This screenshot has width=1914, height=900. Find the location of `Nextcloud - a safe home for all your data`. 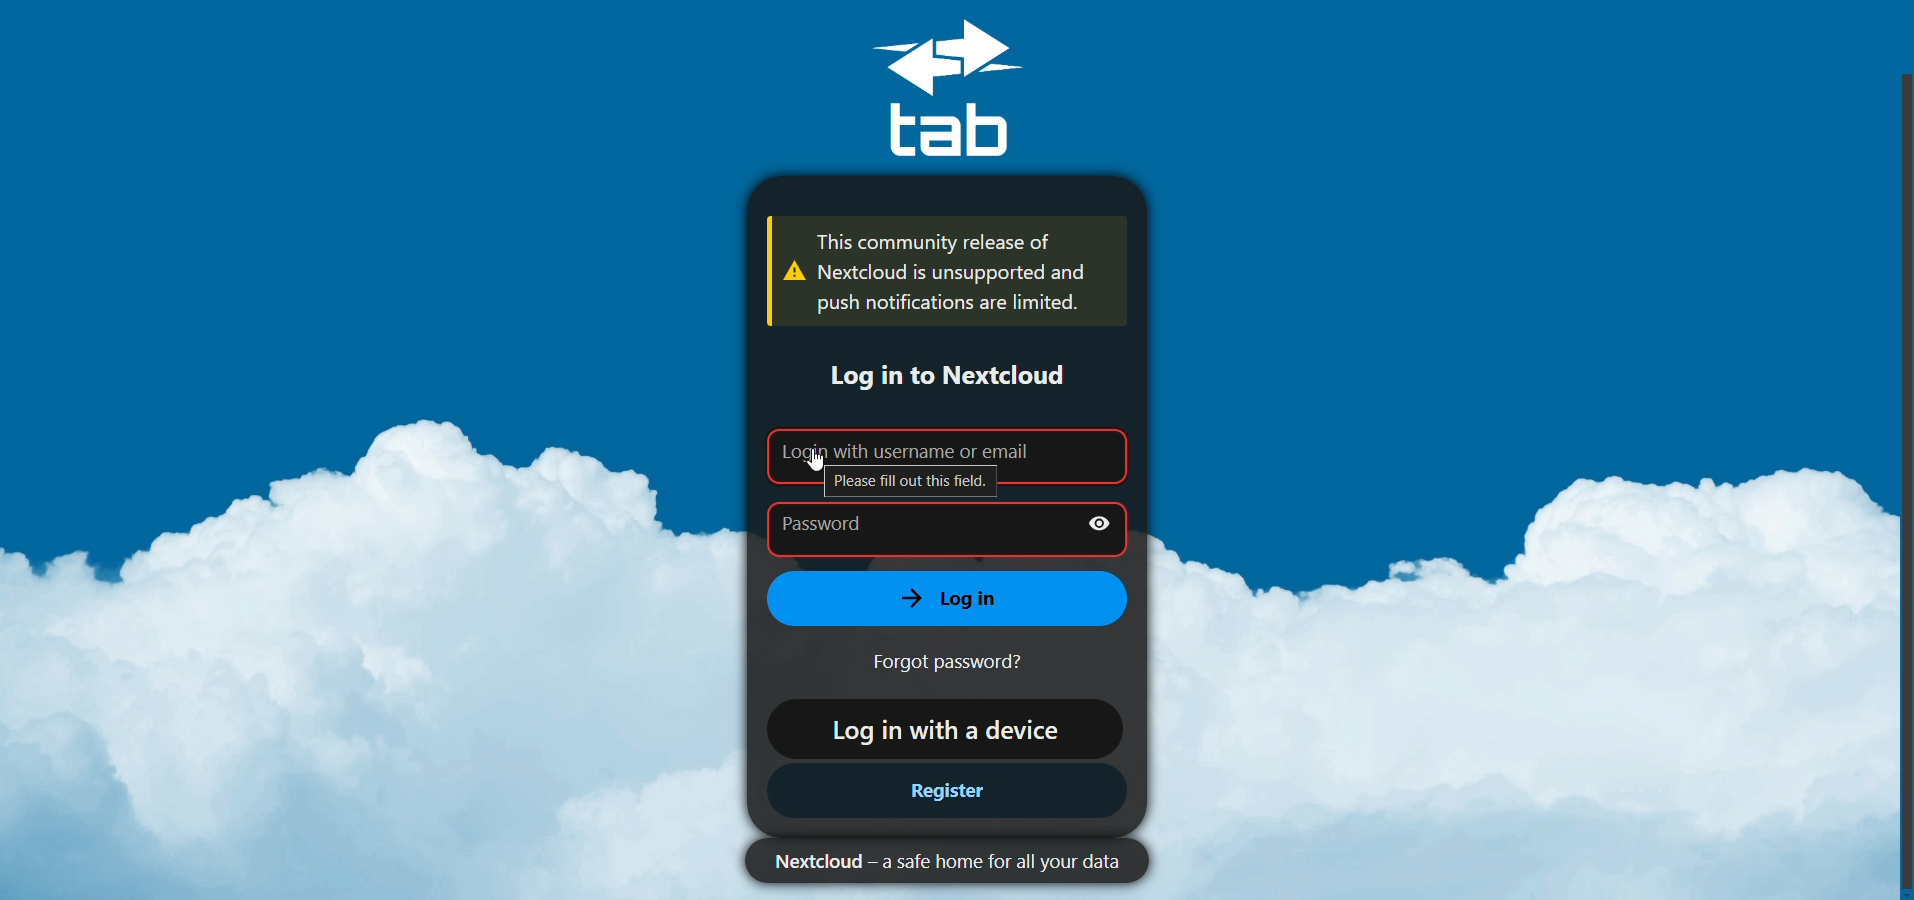

Nextcloud - a safe home for all your data is located at coordinates (944, 865).